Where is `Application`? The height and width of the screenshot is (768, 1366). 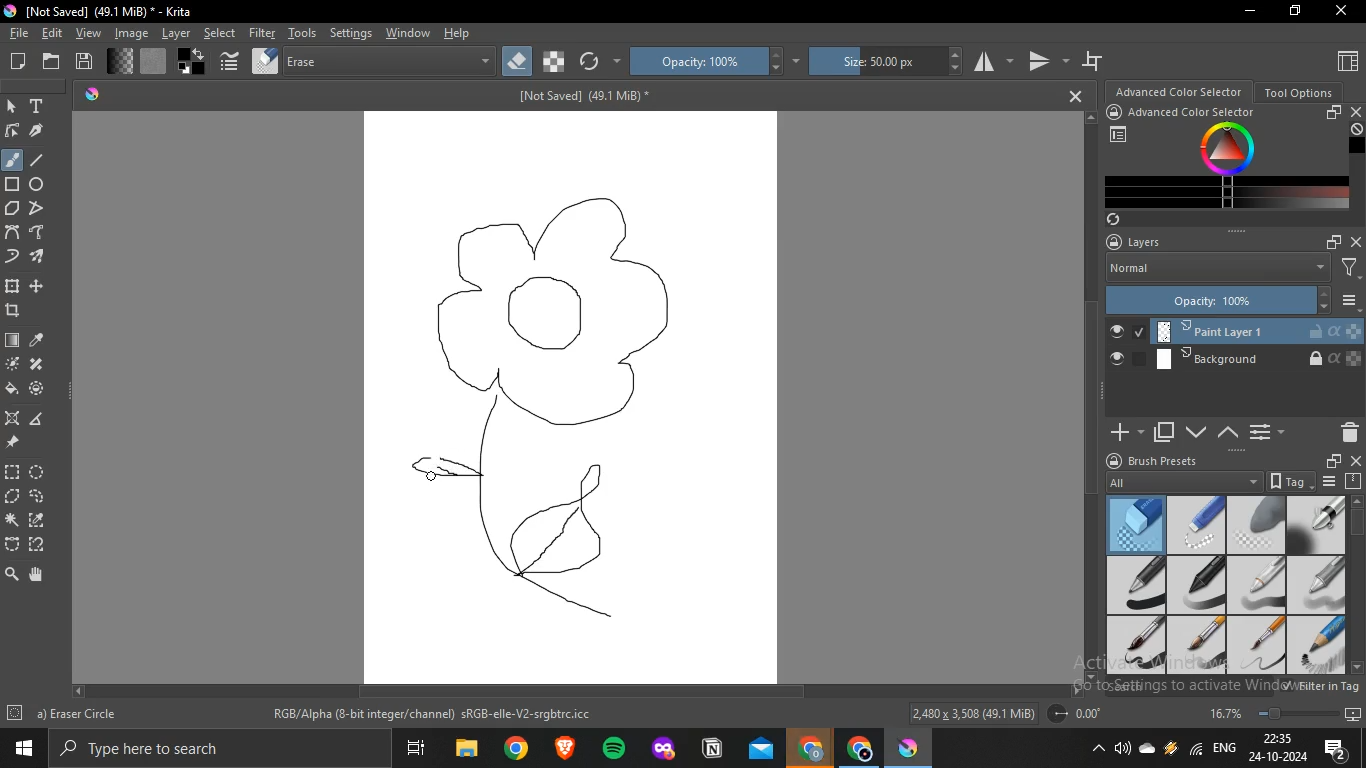
Application is located at coordinates (418, 749).